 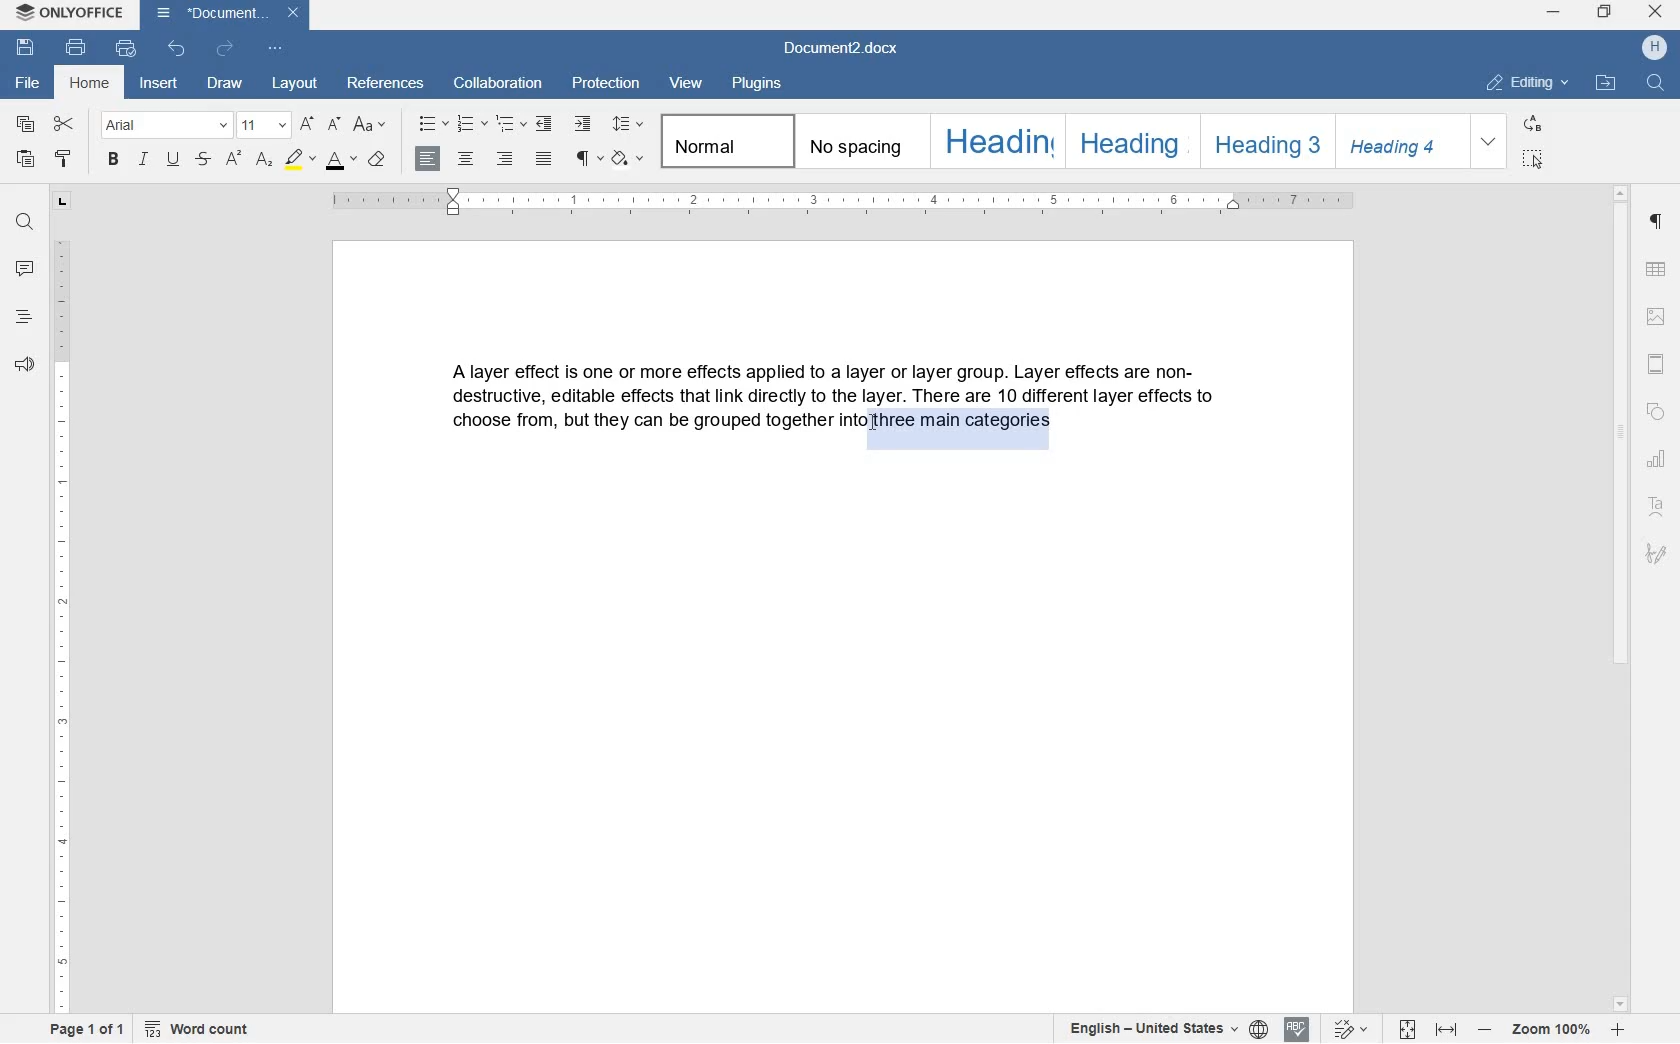 What do you see at coordinates (24, 47) in the screenshot?
I see `save` at bounding box center [24, 47].